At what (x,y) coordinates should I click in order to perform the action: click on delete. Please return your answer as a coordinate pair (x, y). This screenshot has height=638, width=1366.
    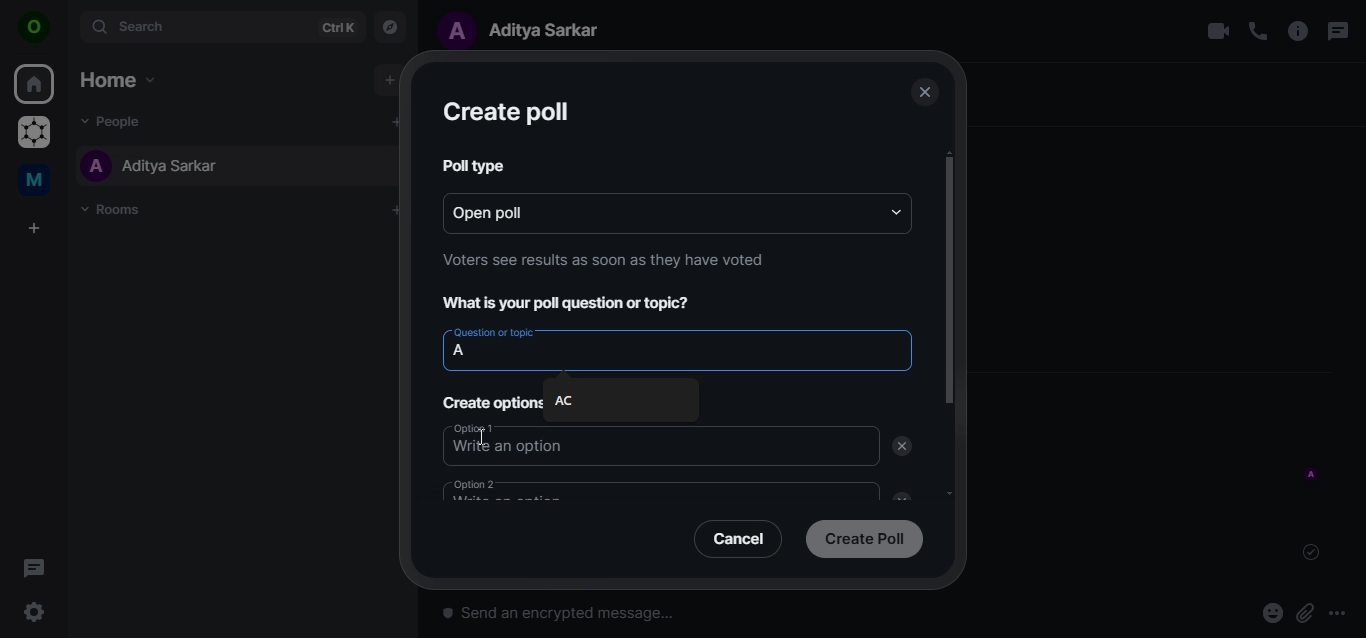
    Looking at the image, I should click on (902, 447).